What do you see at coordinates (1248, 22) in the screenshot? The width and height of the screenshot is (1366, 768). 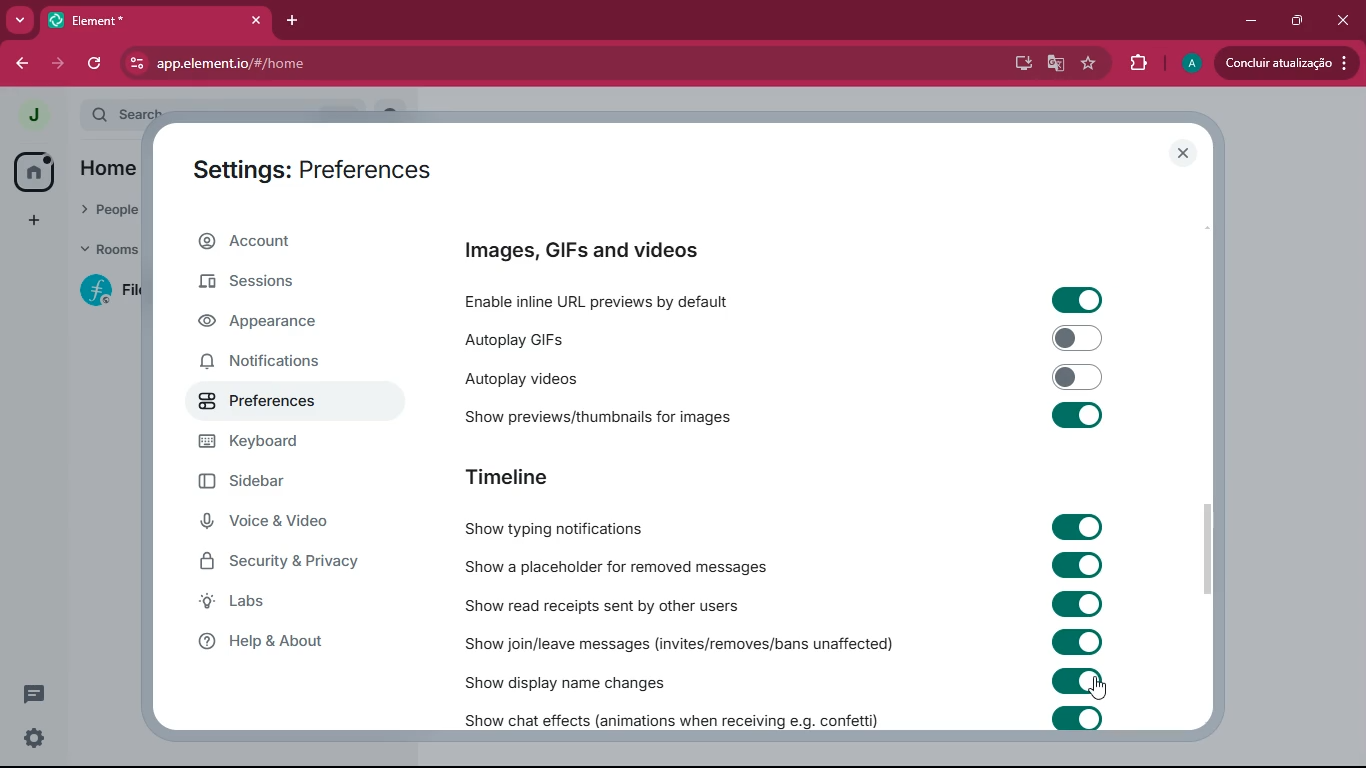 I see `minimize` at bounding box center [1248, 22].